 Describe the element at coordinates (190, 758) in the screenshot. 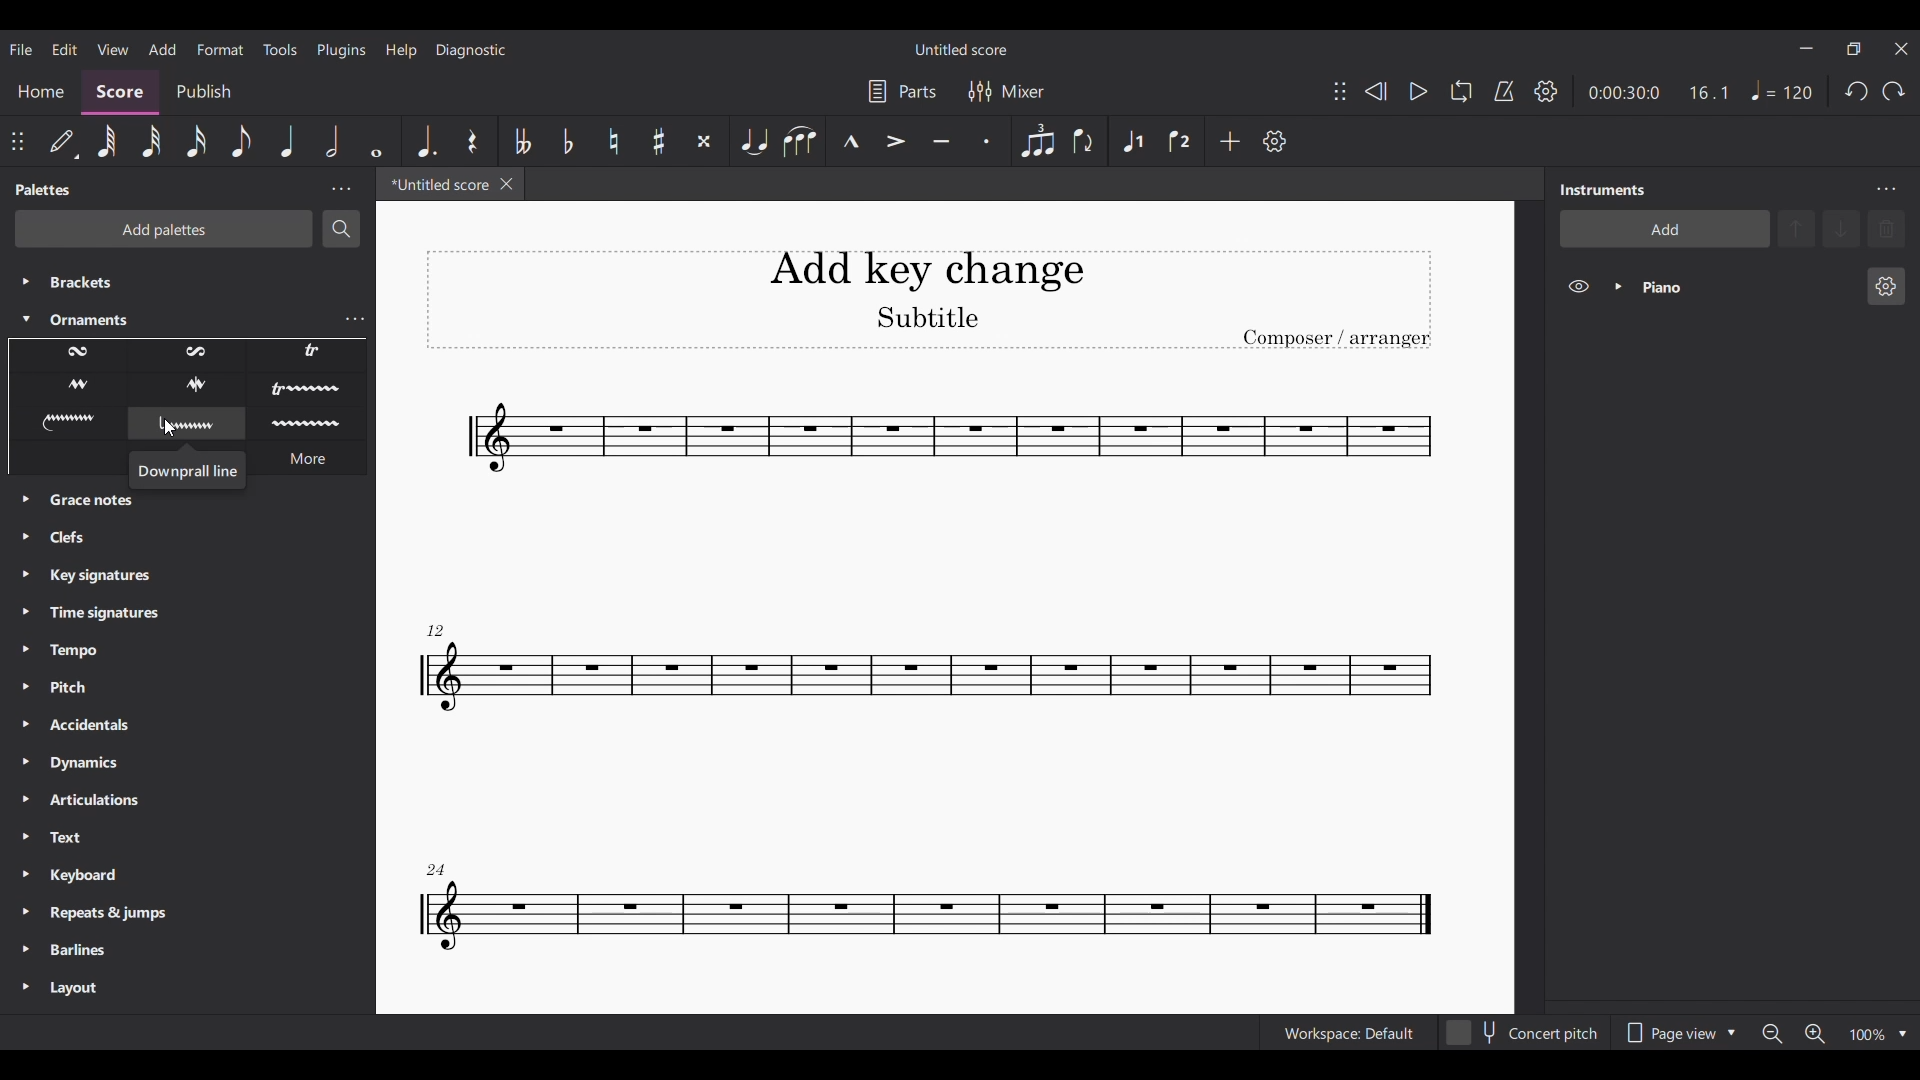

I see `Other palette options` at that location.